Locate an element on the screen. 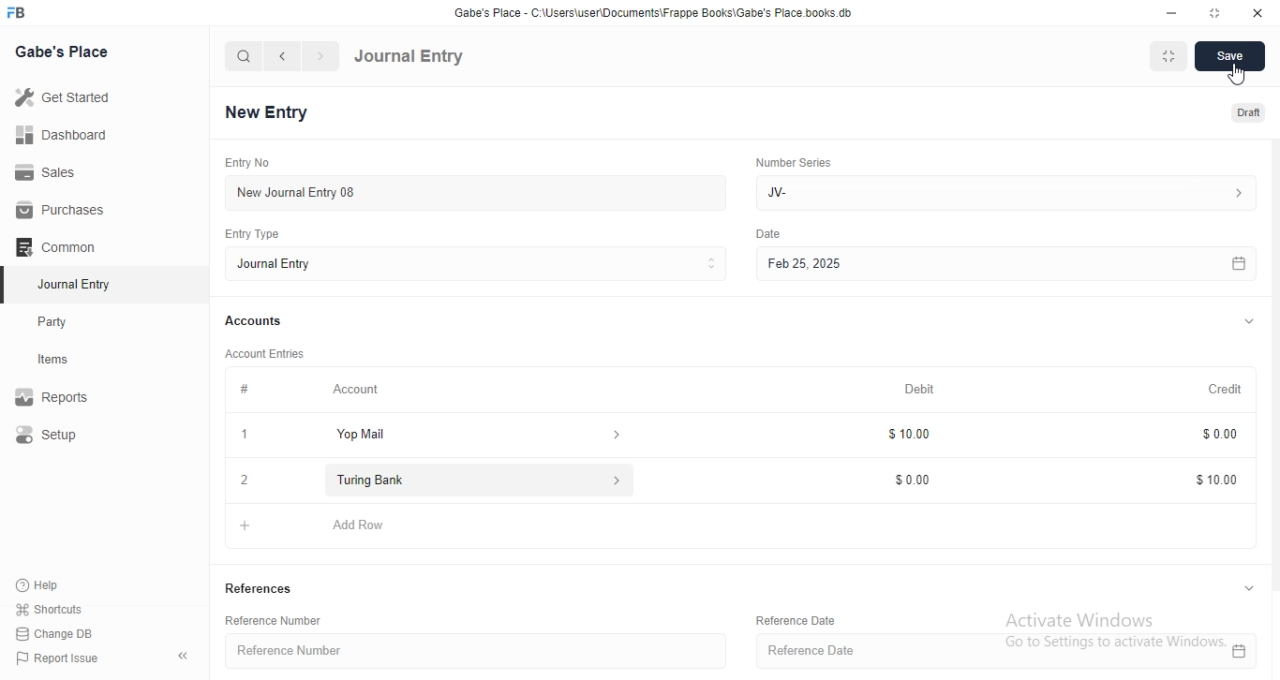  $0.00 is located at coordinates (1210, 434).